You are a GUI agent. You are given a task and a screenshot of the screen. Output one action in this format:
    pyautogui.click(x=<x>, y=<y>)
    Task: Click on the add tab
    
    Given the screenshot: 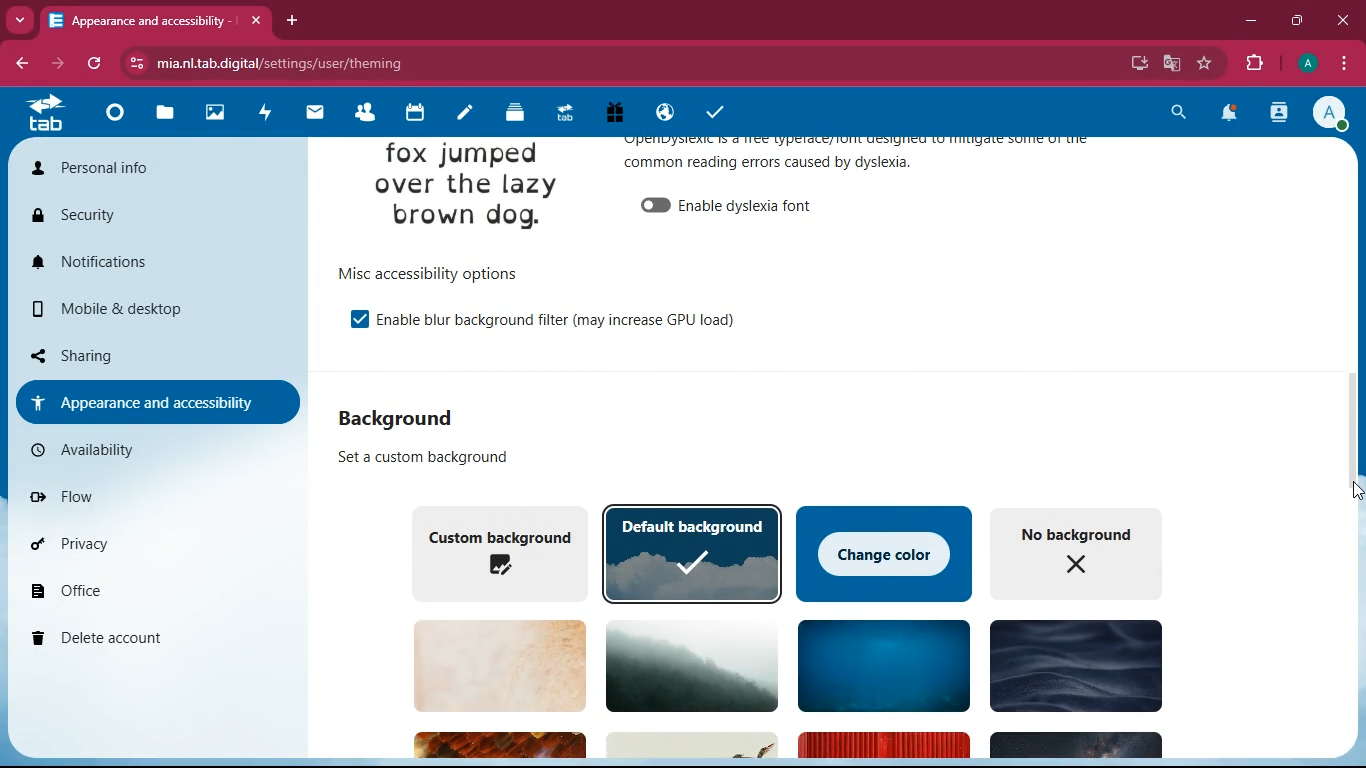 What is the action you would take?
    pyautogui.click(x=289, y=20)
    